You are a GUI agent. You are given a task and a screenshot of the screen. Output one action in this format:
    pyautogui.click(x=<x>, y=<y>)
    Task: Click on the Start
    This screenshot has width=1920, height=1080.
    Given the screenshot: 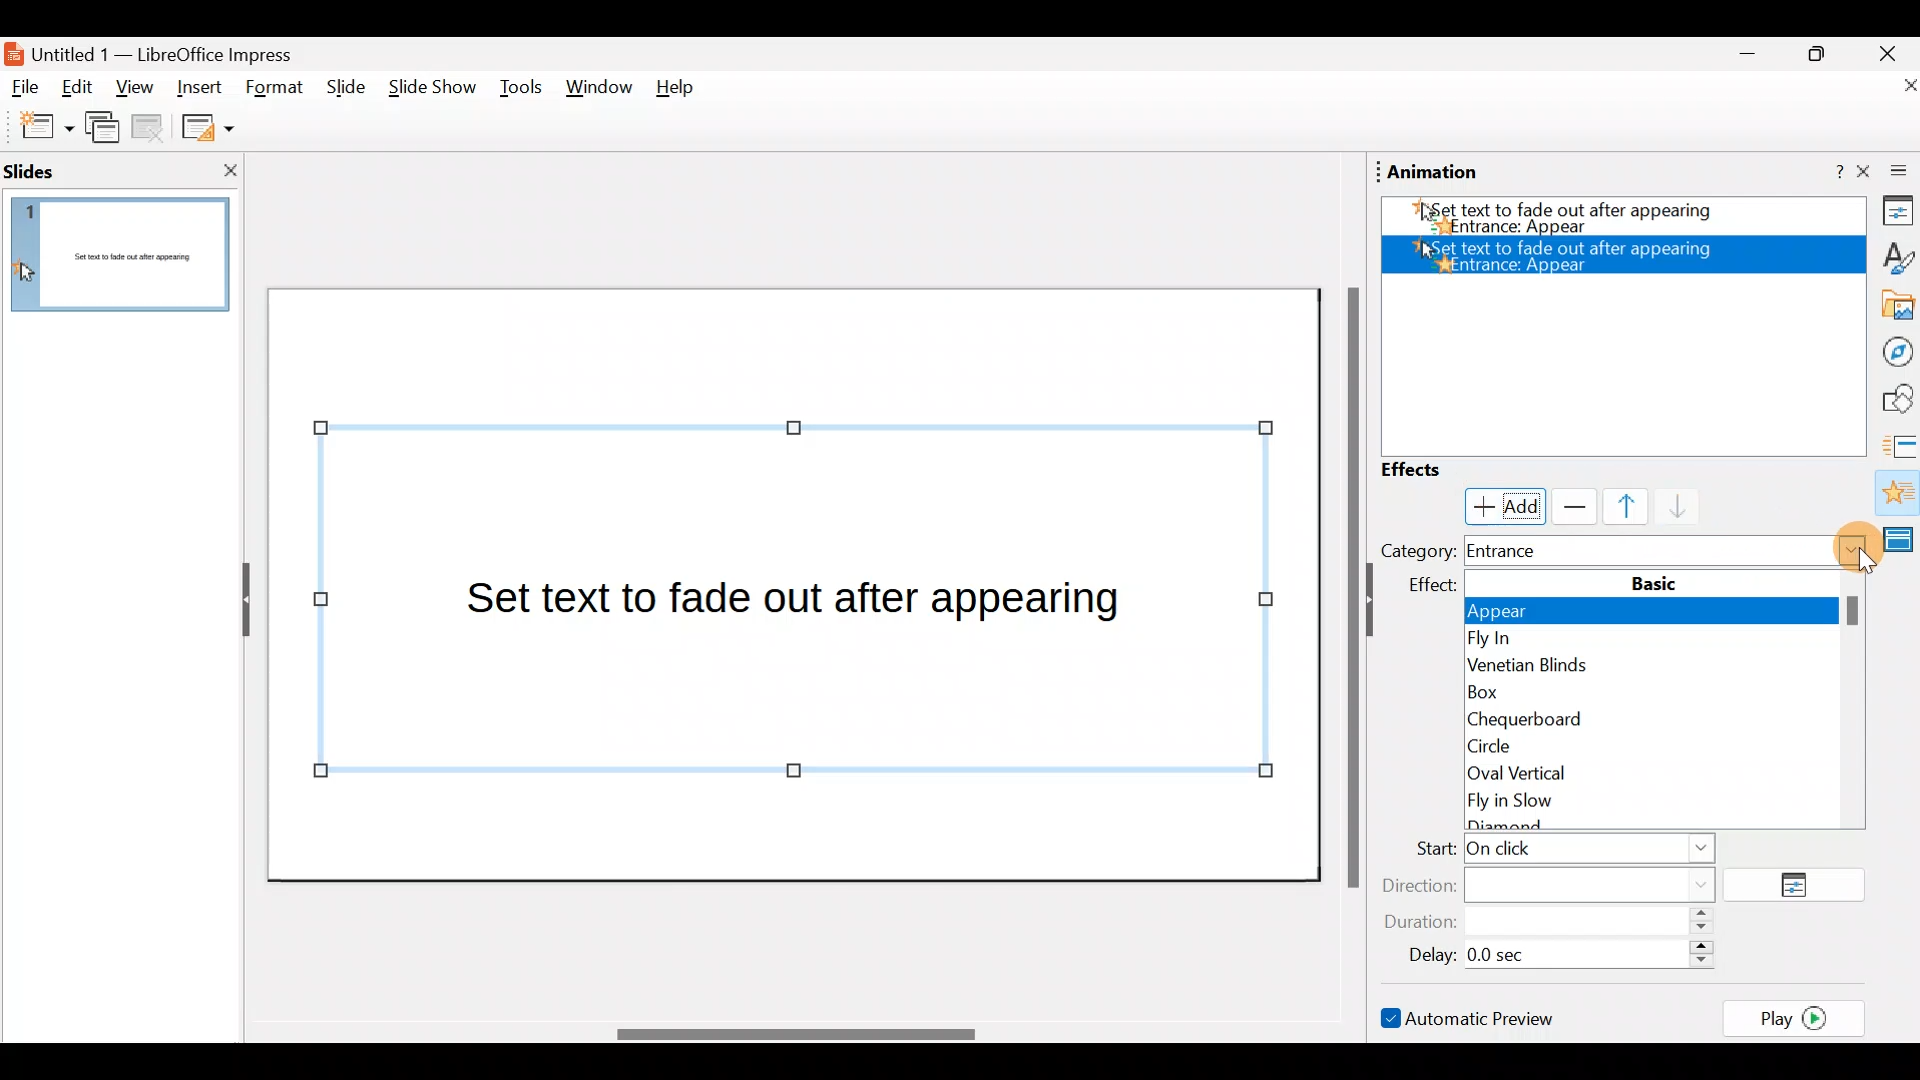 What is the action you would take?
    pyautogui.click(x=1559, y=851)
    